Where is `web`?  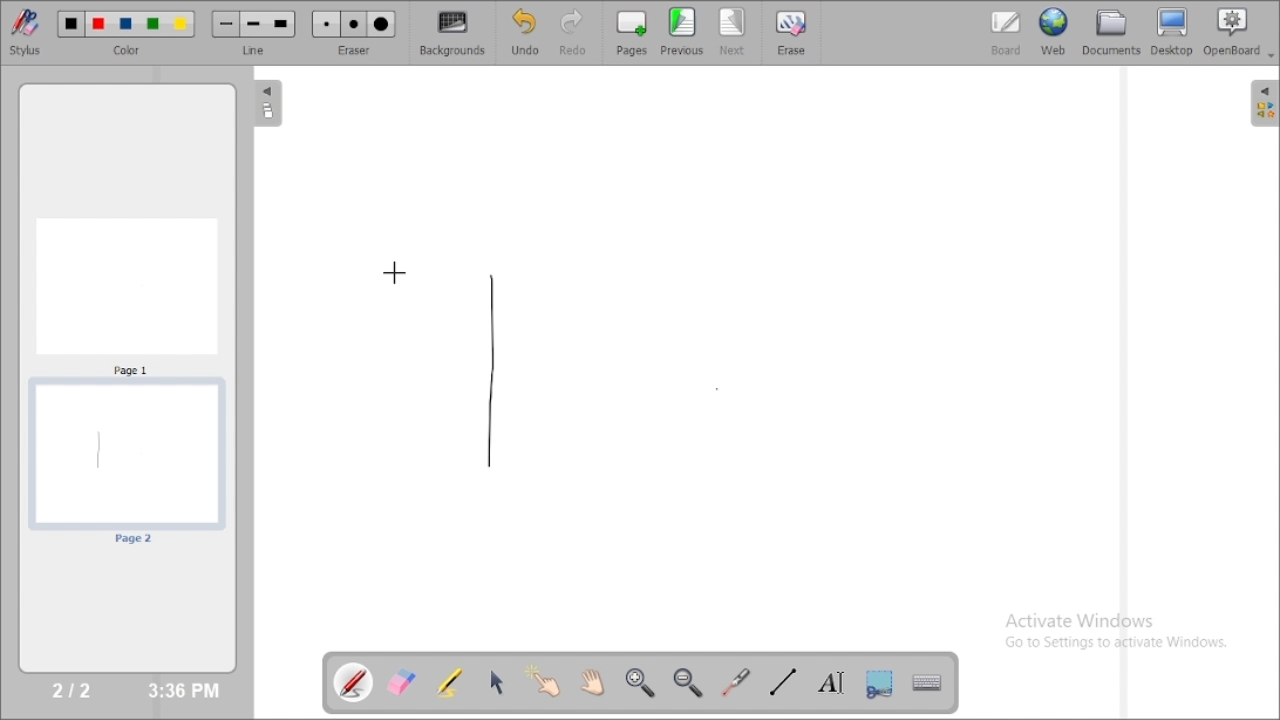
web is located at coordinates (1054, 31).